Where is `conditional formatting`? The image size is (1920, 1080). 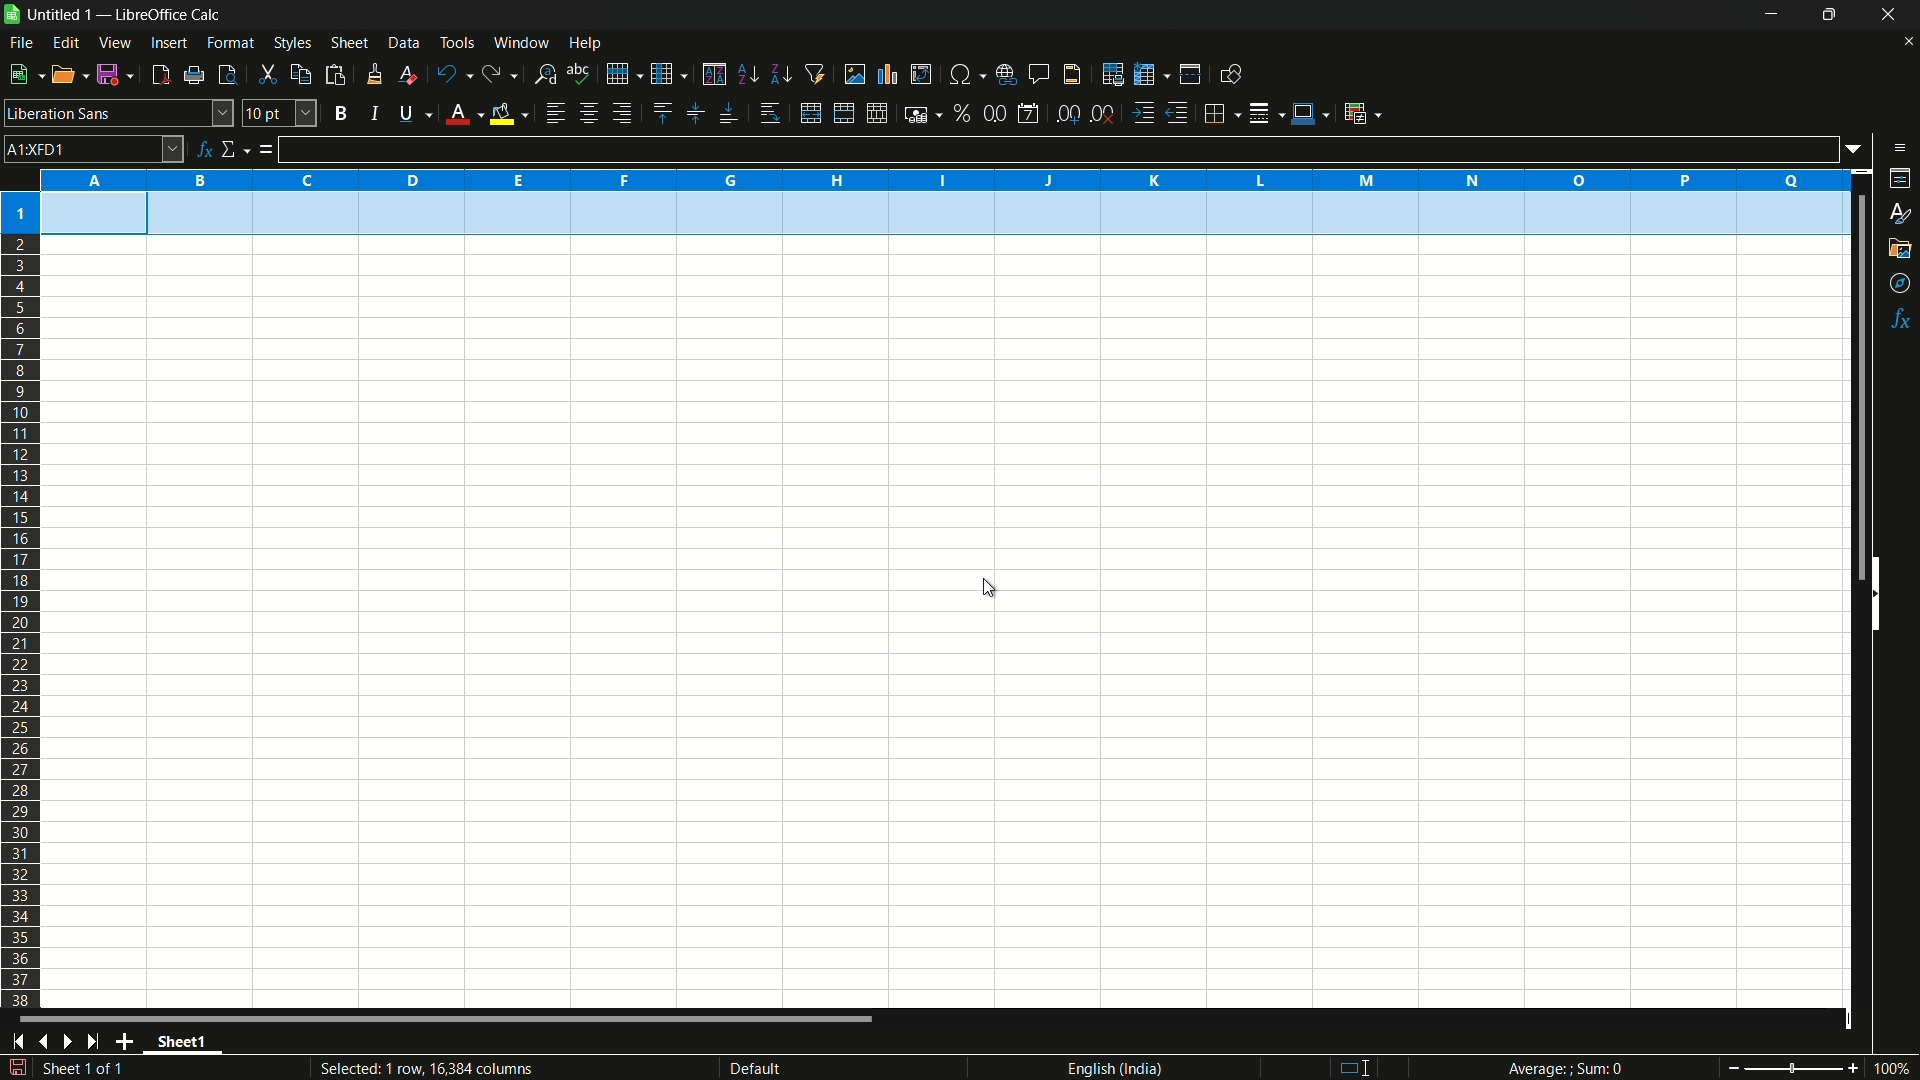
conditional formatting is located at coordinates (1361, 113).